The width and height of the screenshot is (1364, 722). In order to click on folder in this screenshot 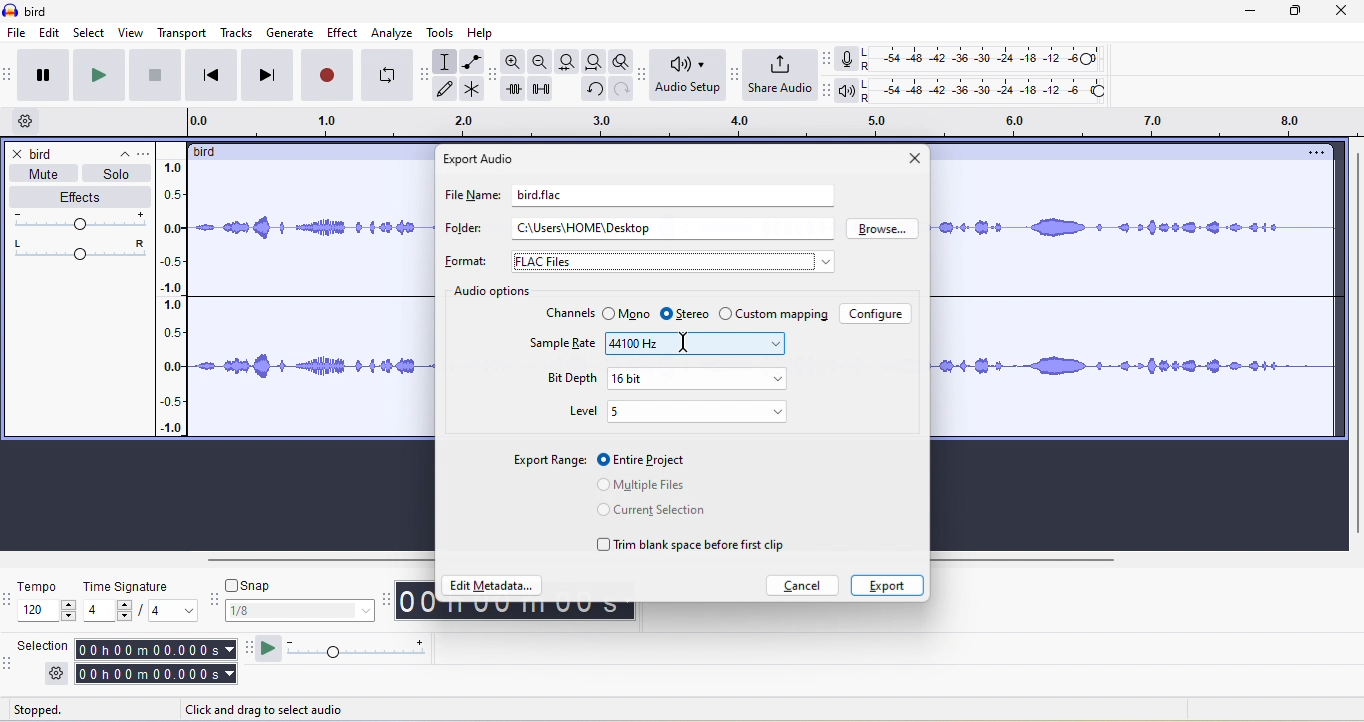, I will do `click(461, 230)`.